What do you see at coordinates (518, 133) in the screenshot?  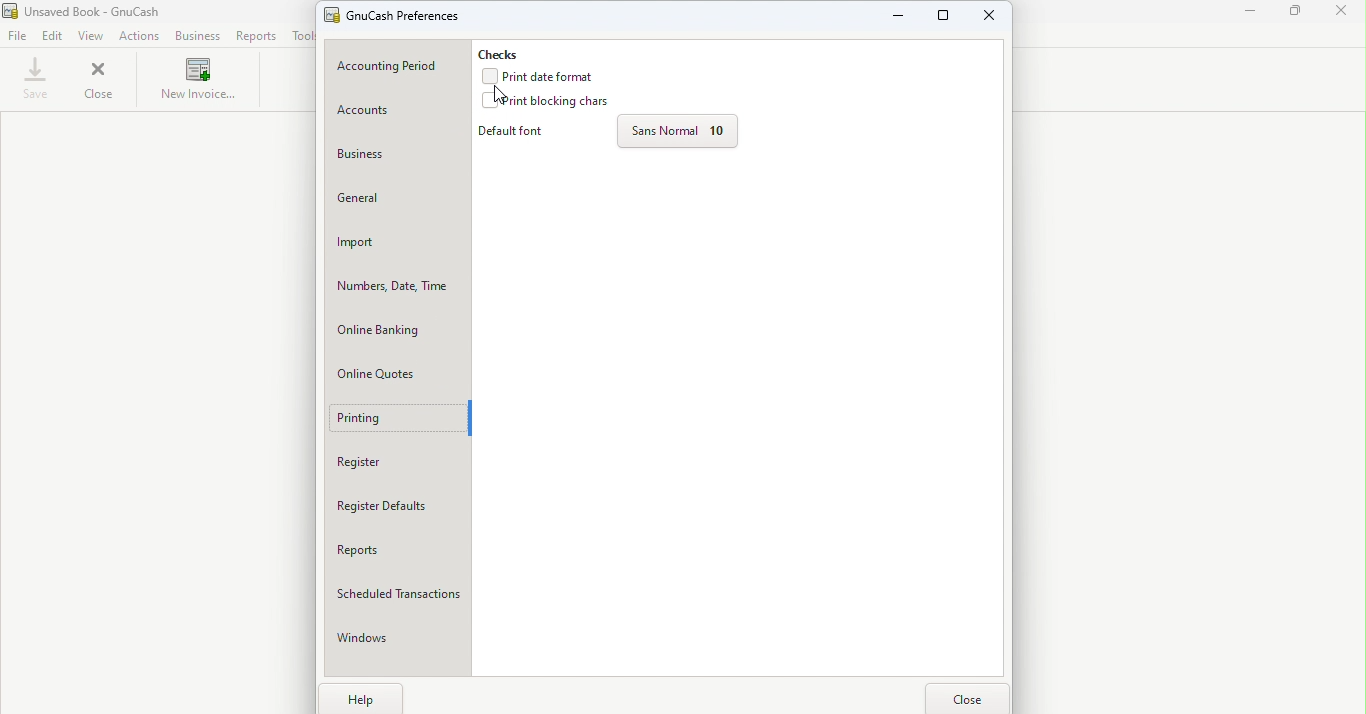 I see `Default fonts` at bounding box center [518, 133].